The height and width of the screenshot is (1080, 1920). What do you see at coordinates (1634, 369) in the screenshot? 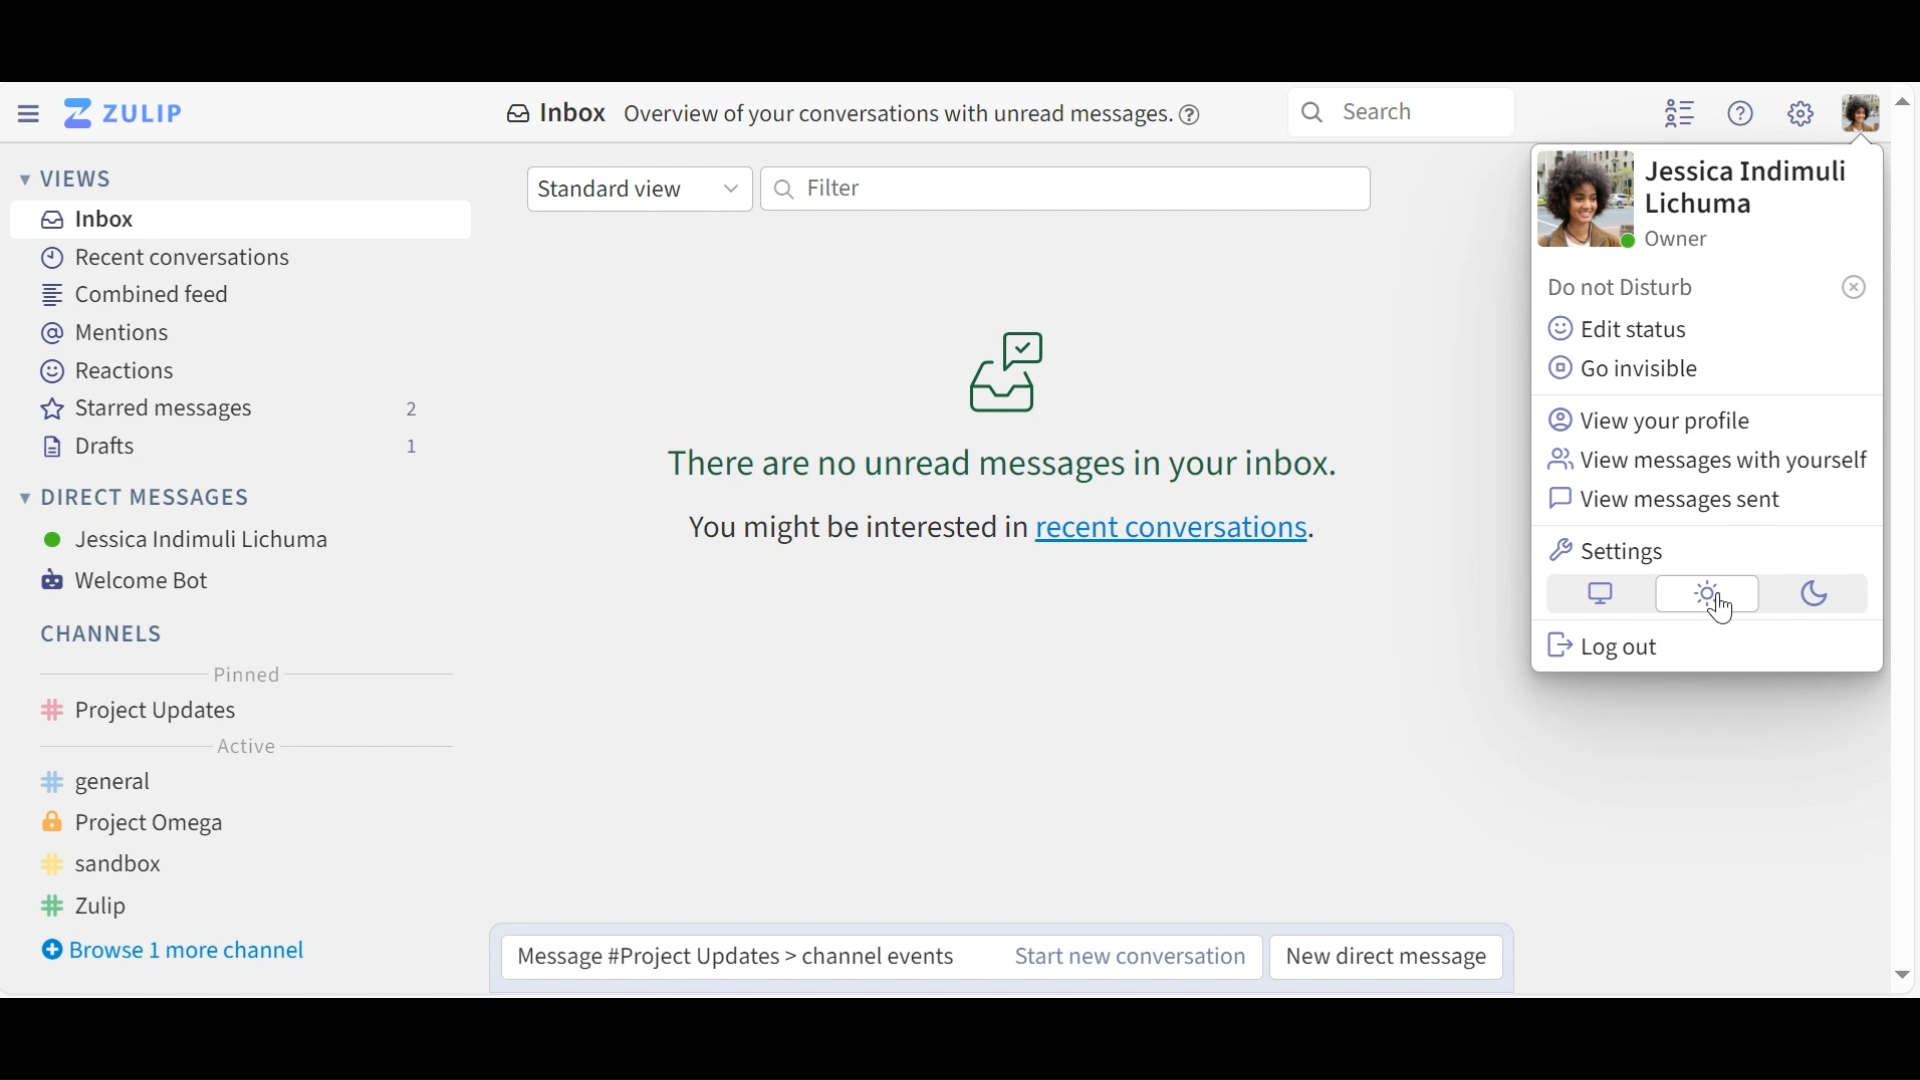
I see `Go invisible` at bounding box center [1634, 369].